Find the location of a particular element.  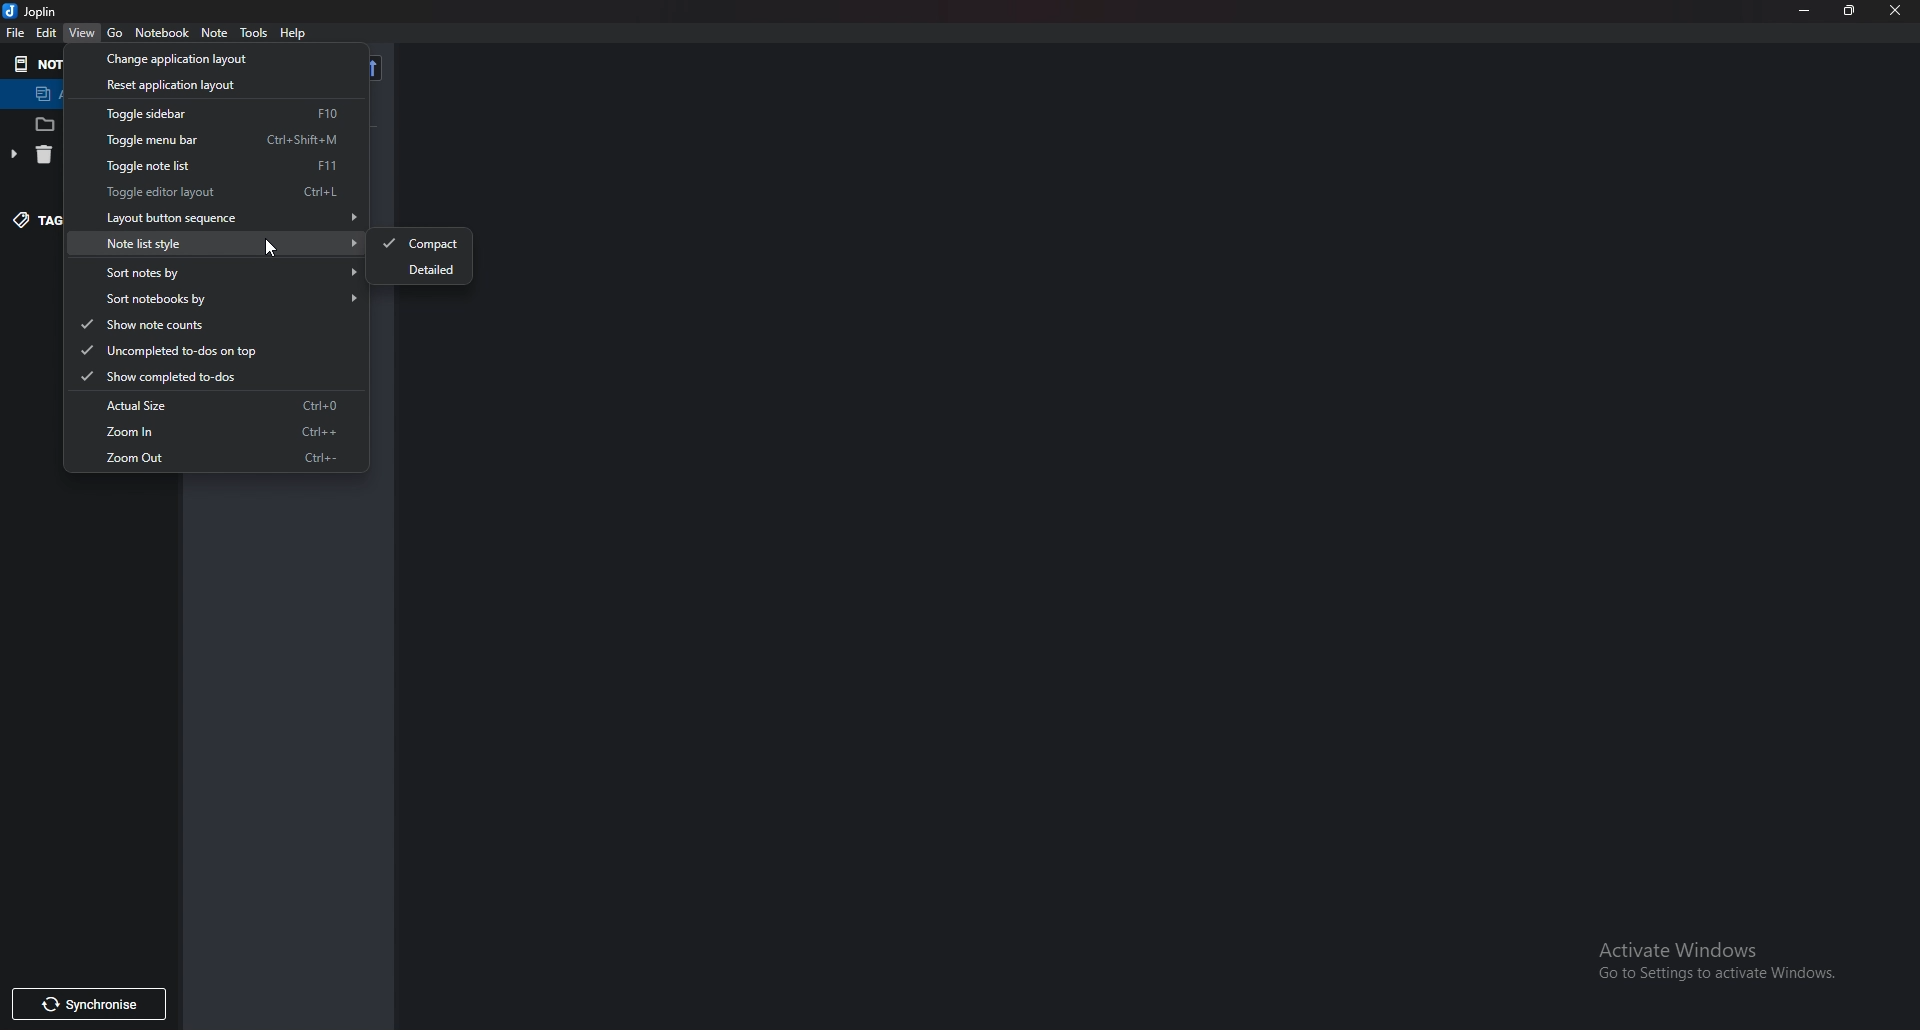

Note list style is located at coordinates (231, 243).